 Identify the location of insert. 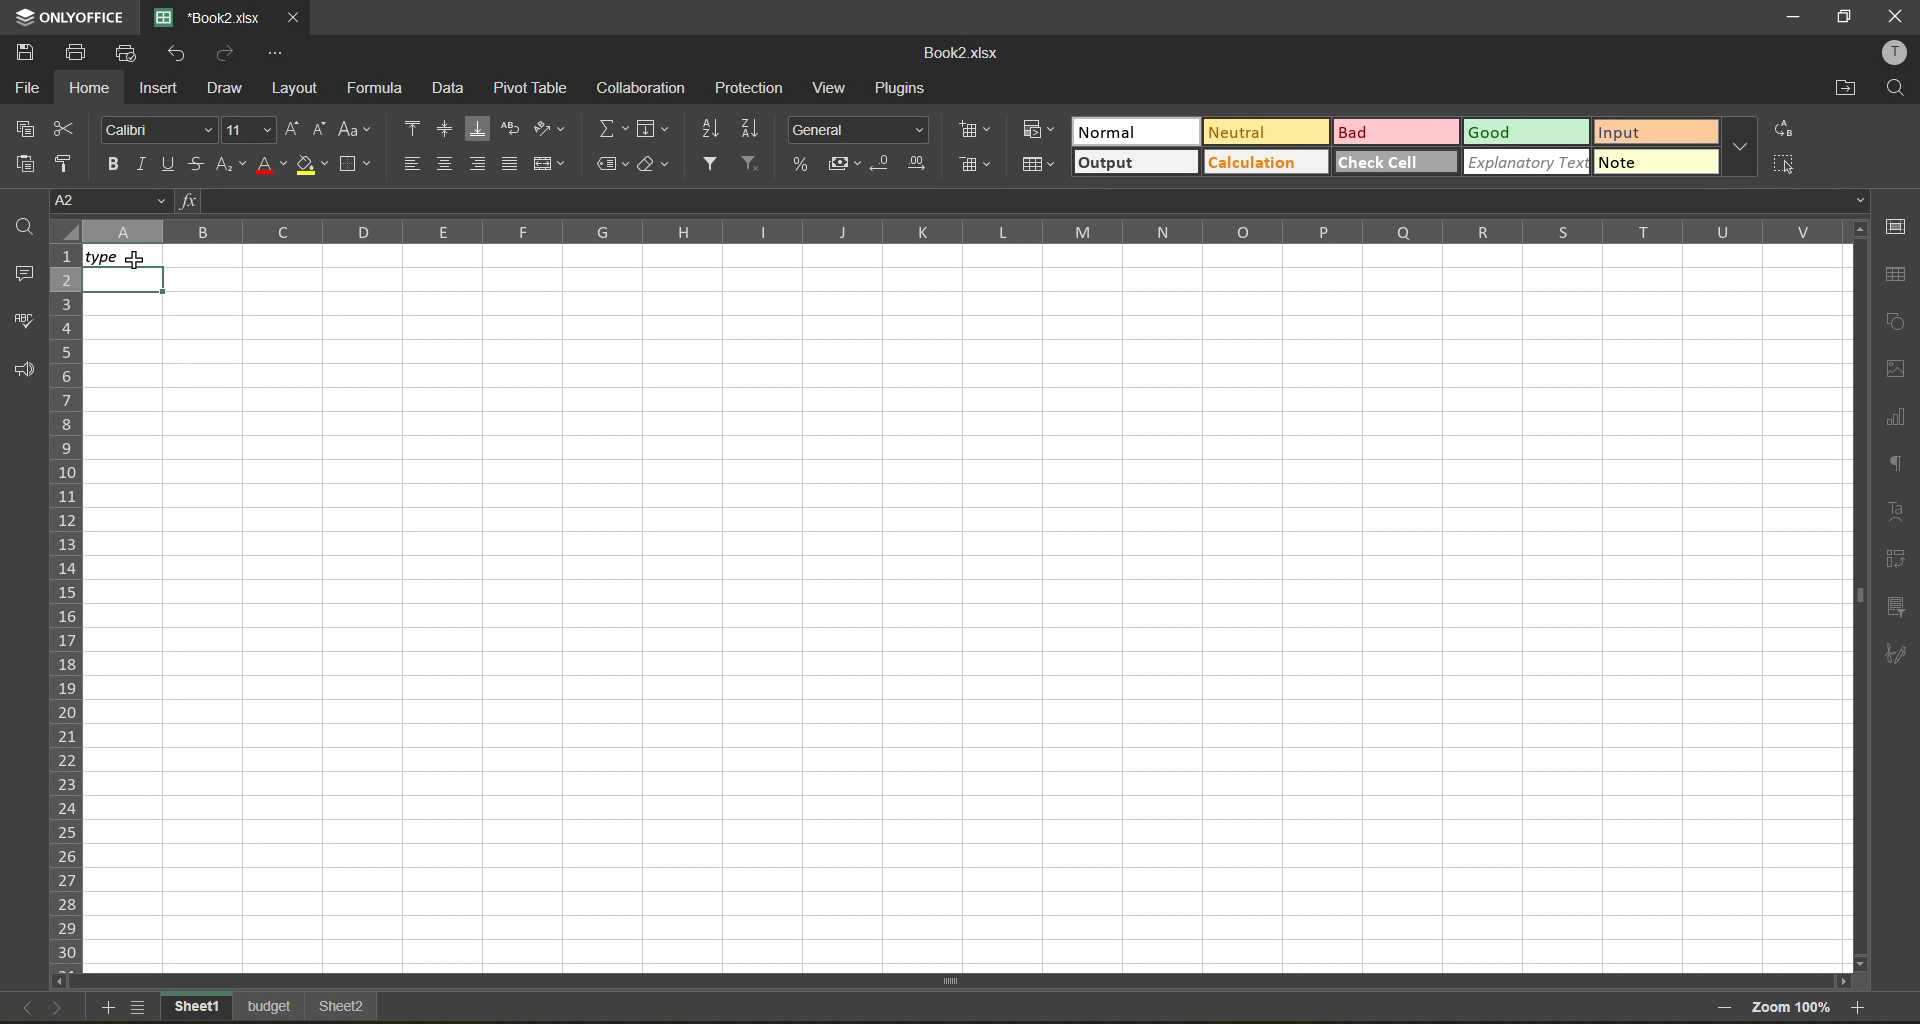
(163, 90).